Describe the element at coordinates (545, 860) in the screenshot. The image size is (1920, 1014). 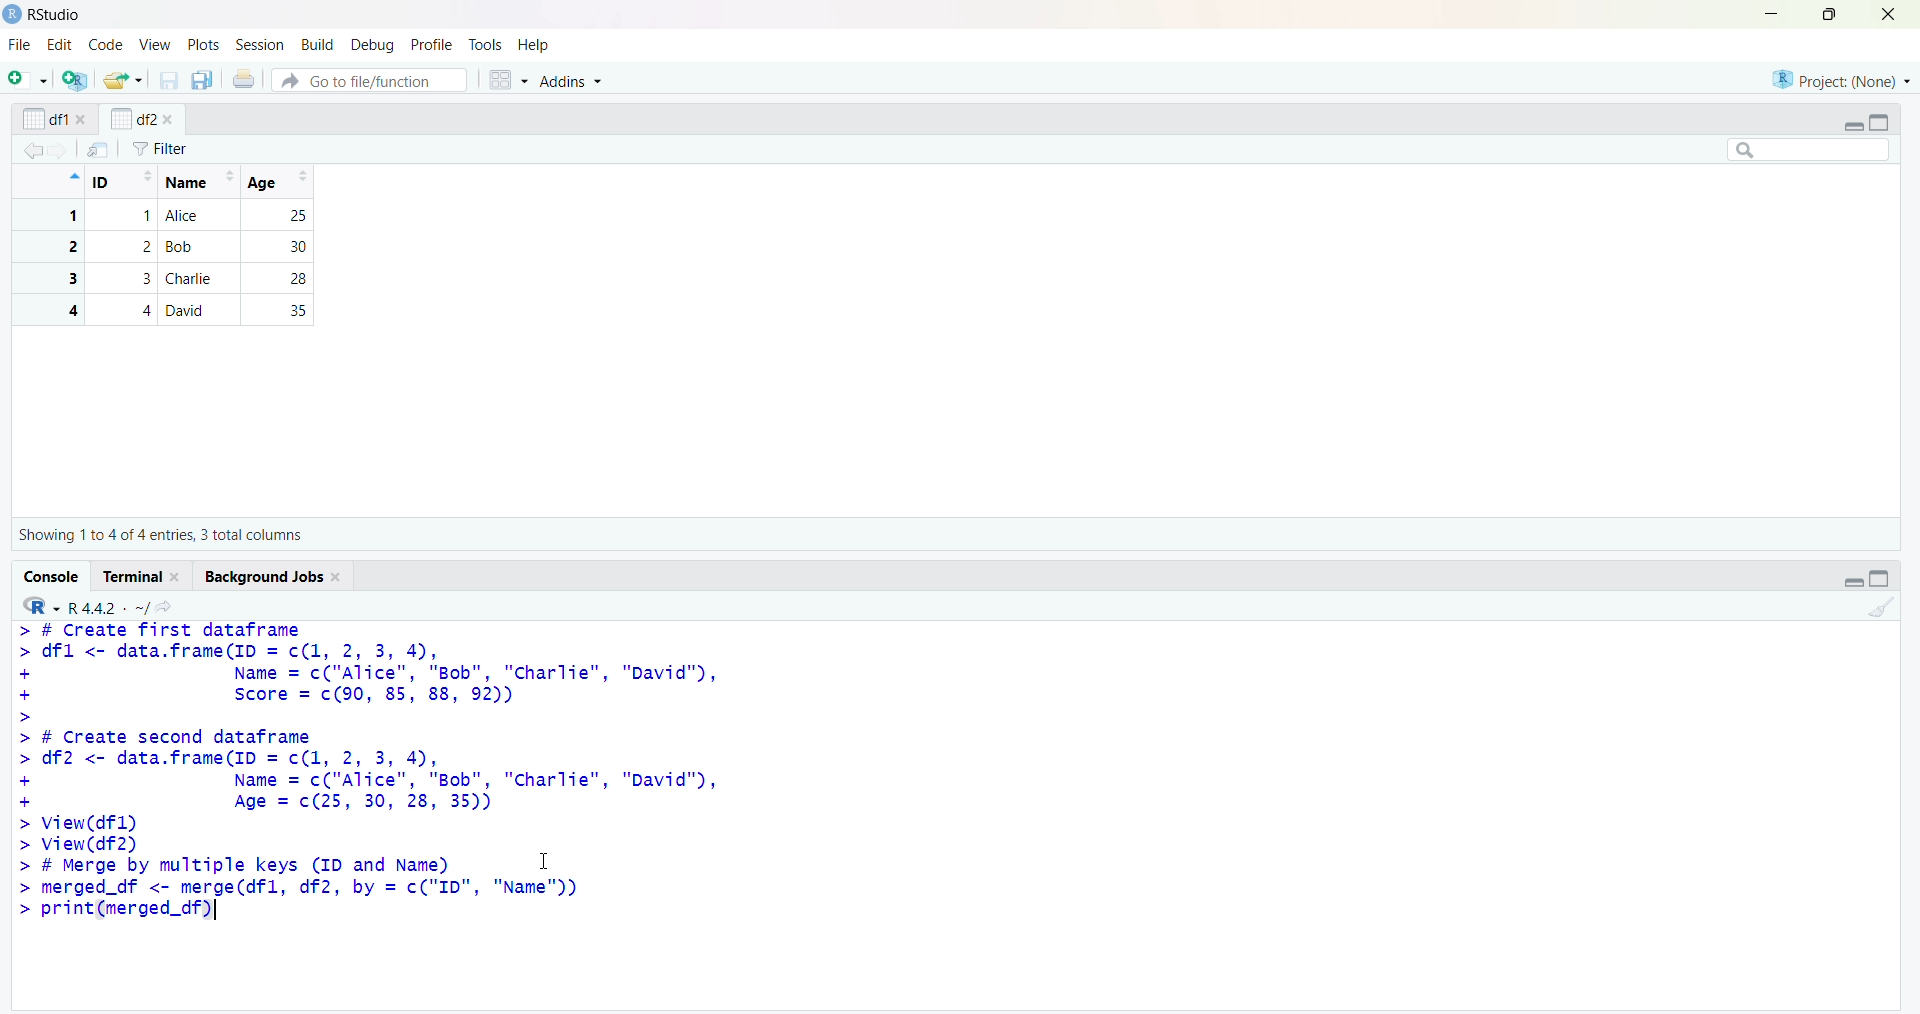
I see `cursor` at that location.